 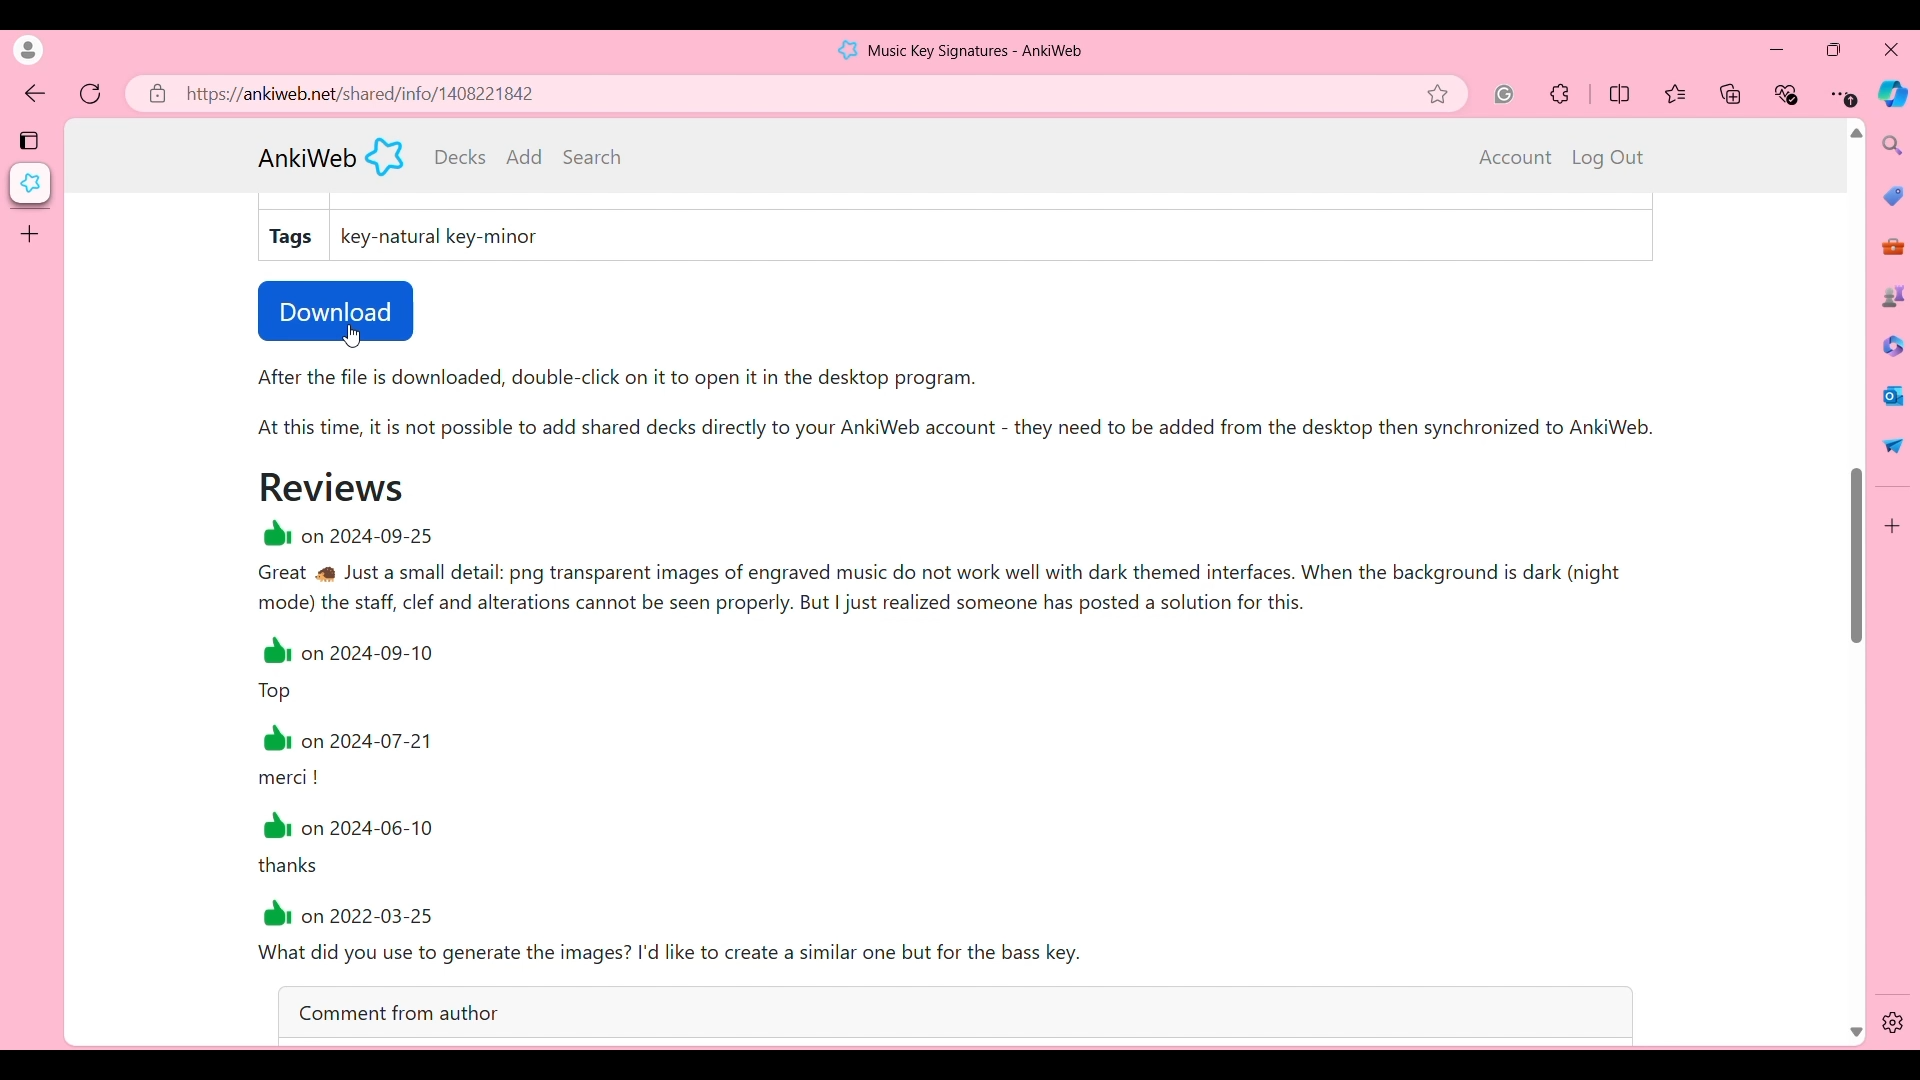 I want to click on key-natural key-minor, so click(x=444, y=238).